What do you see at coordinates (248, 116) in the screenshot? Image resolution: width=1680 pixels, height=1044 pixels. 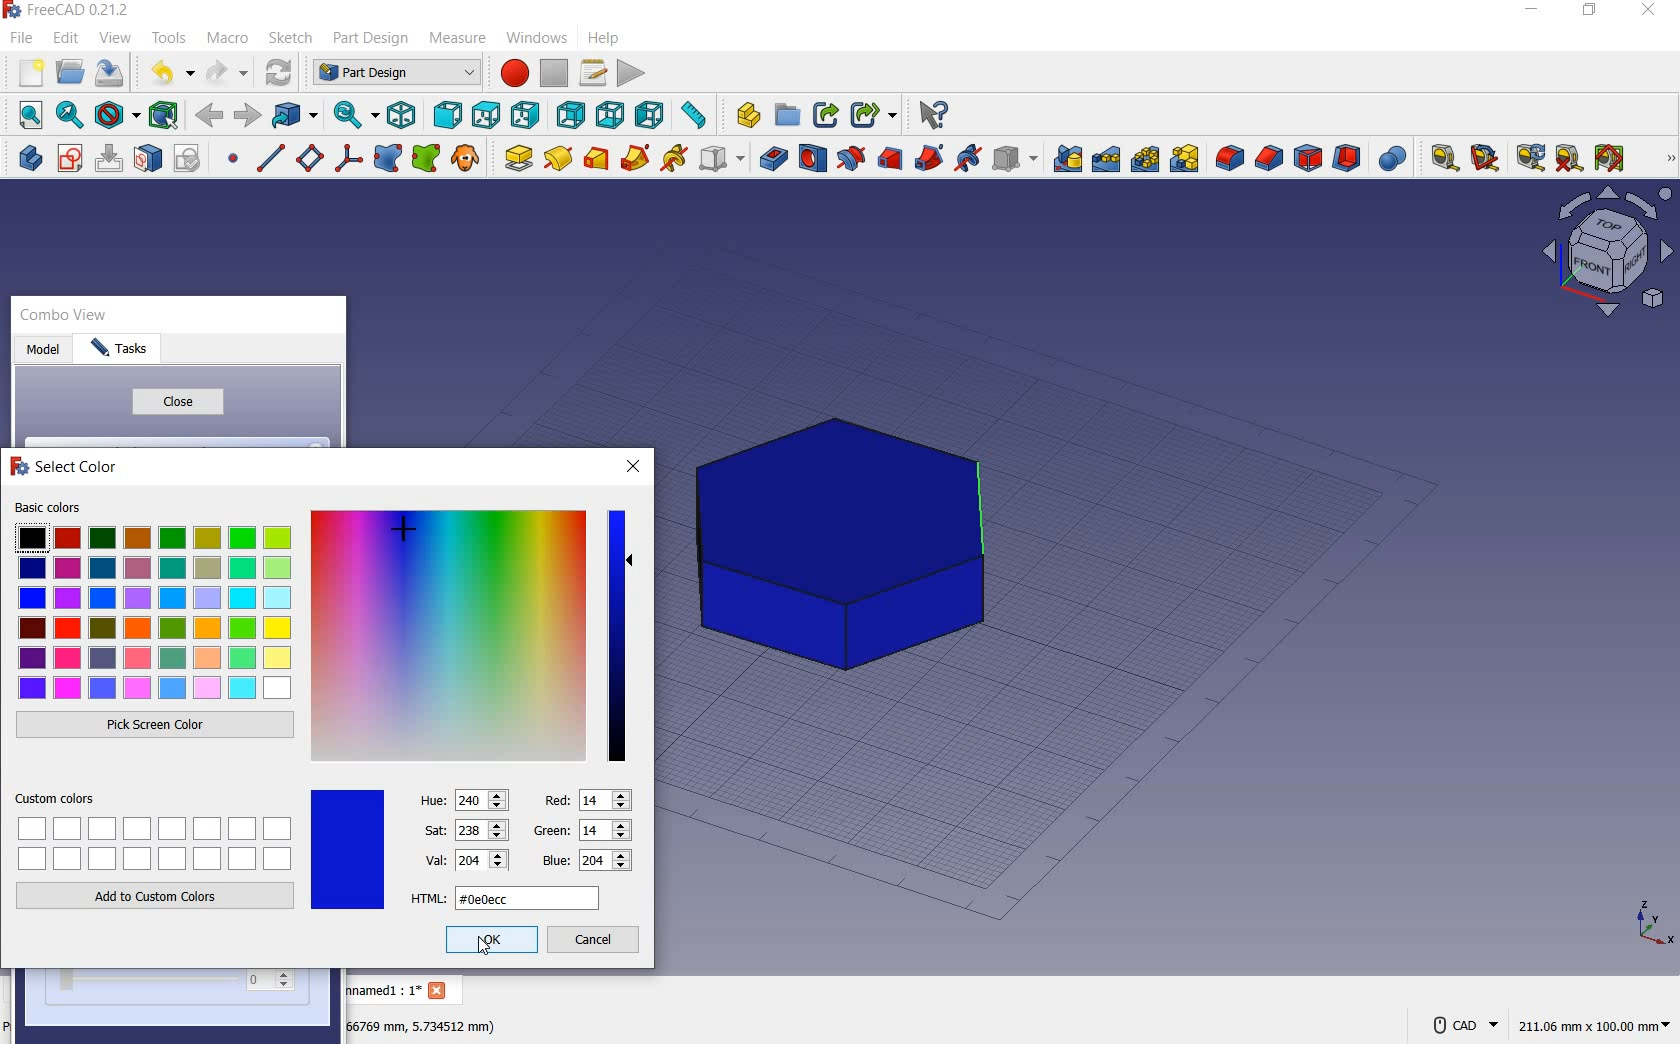 I see `forward` at bounding box center [248, 116].